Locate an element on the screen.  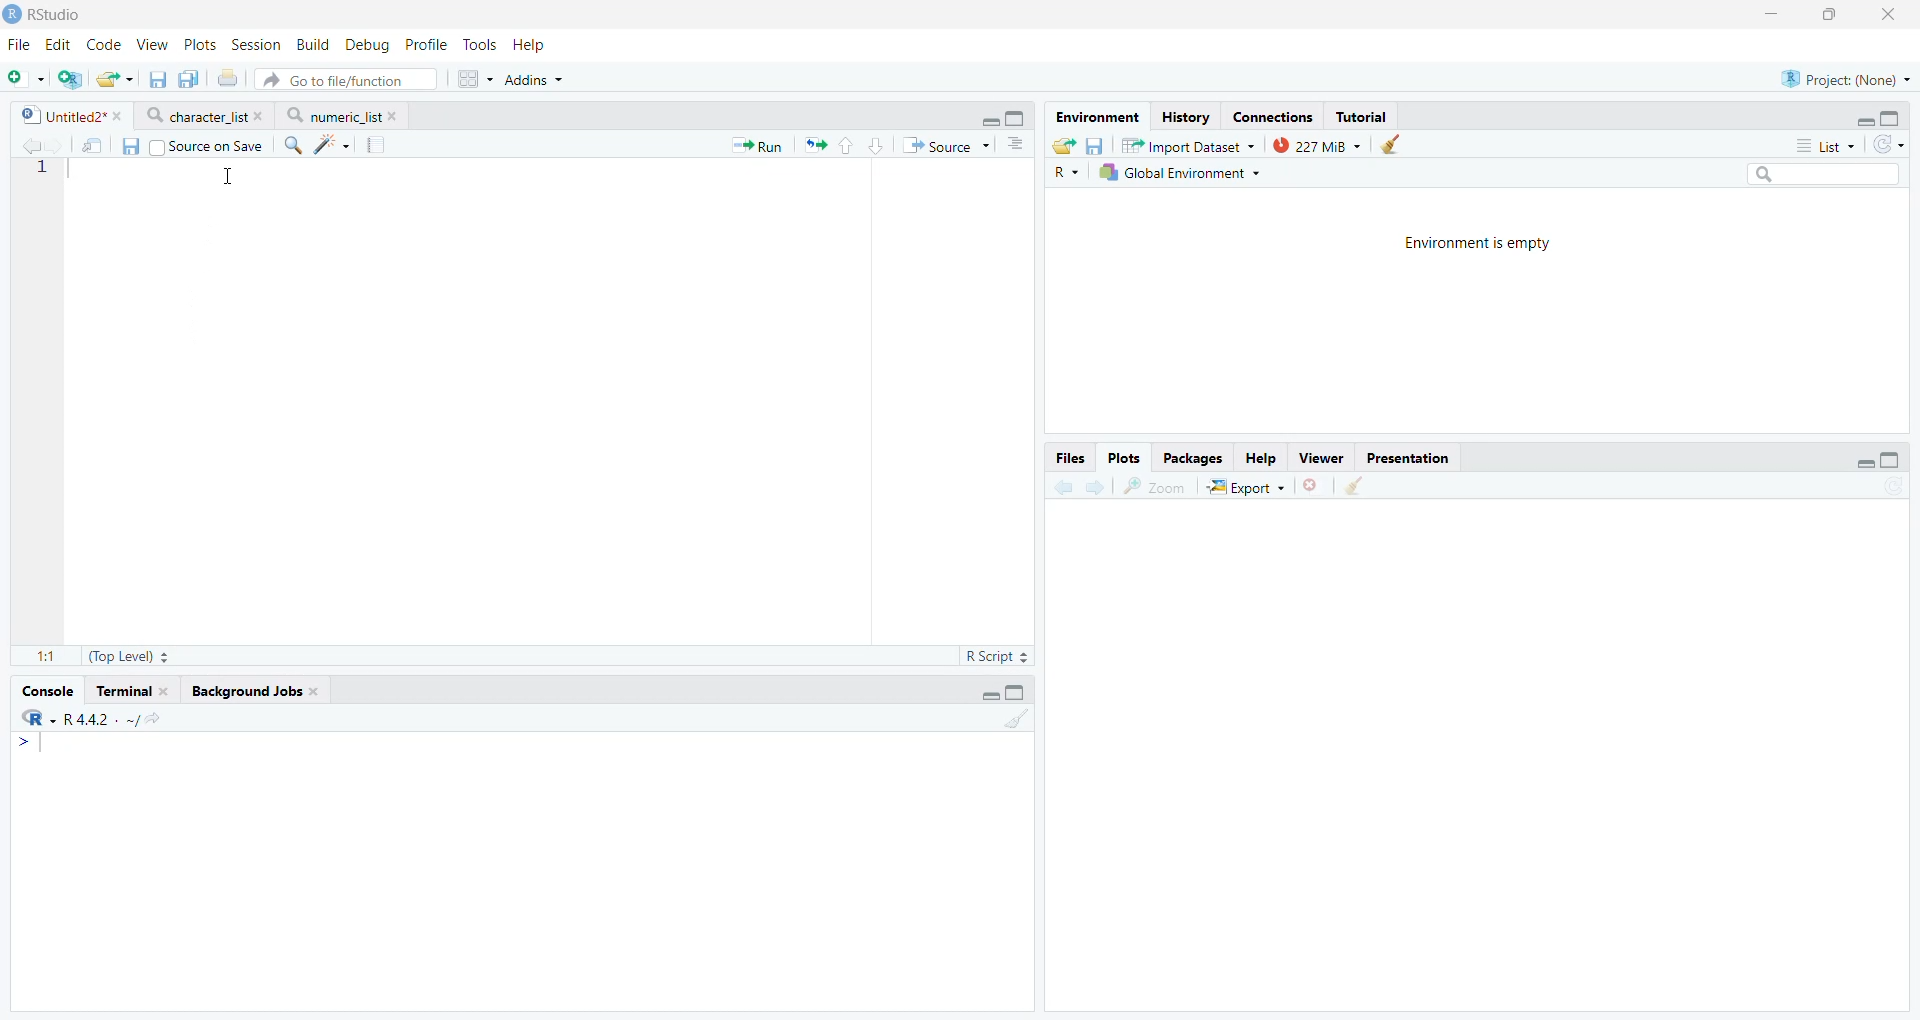
View is located at coordinates (151, 42).